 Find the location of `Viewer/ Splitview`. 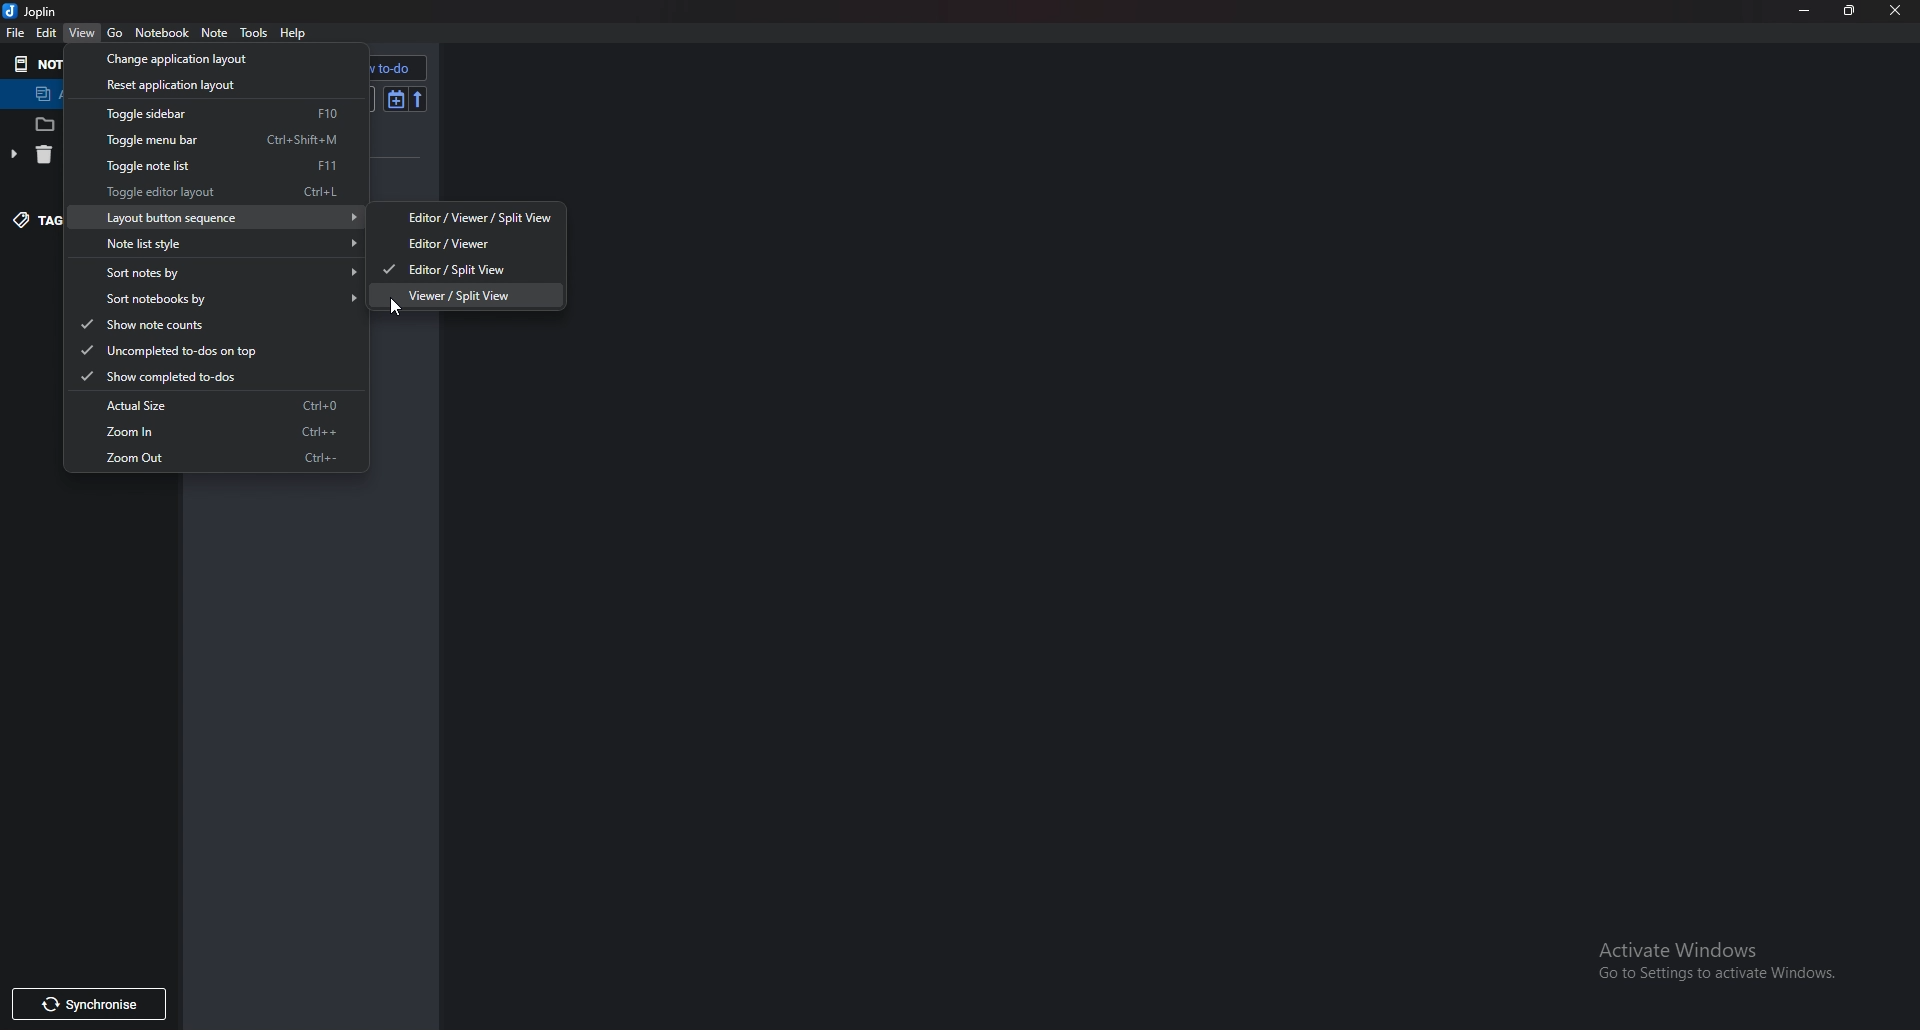

Viewer/ Splitview is located at coordinates (468, 294).